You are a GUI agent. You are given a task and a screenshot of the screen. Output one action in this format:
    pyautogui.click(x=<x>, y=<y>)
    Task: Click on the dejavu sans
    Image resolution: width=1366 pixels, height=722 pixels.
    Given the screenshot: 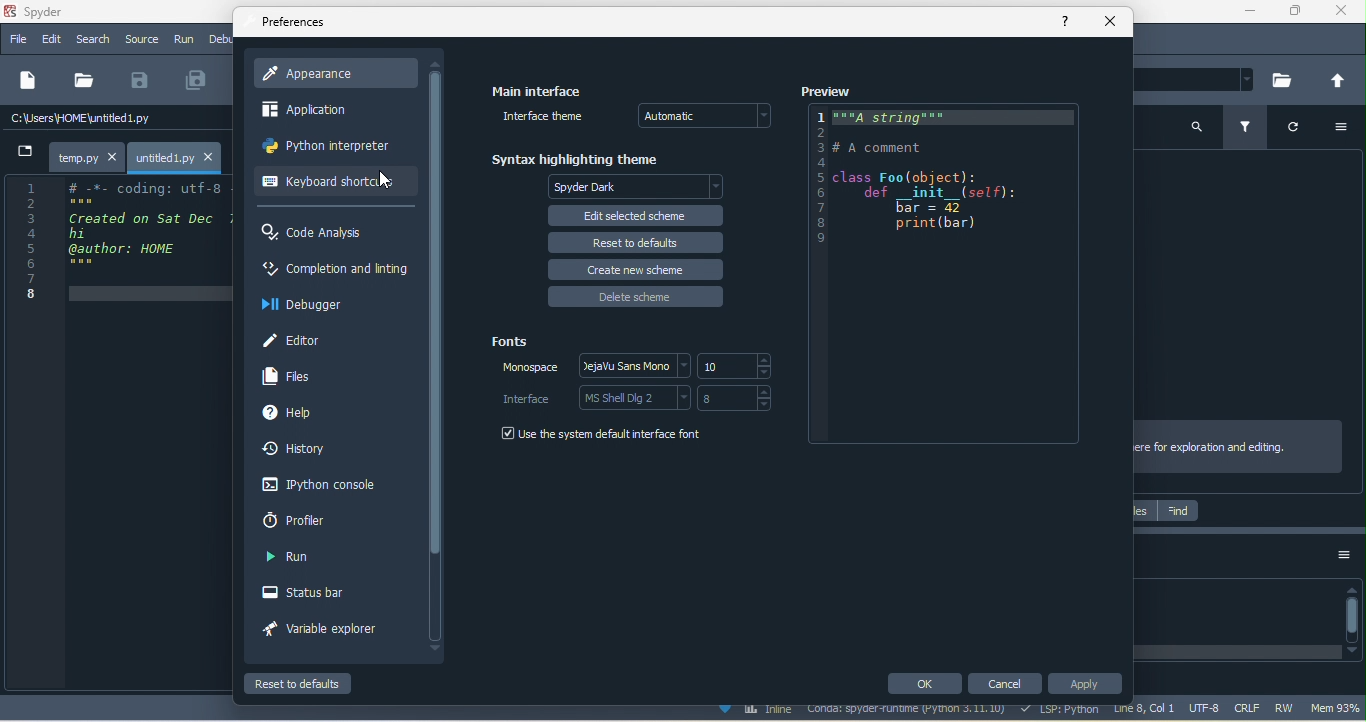 What is the action you would take?
    pyautogui.click(x=631, y=365)
    